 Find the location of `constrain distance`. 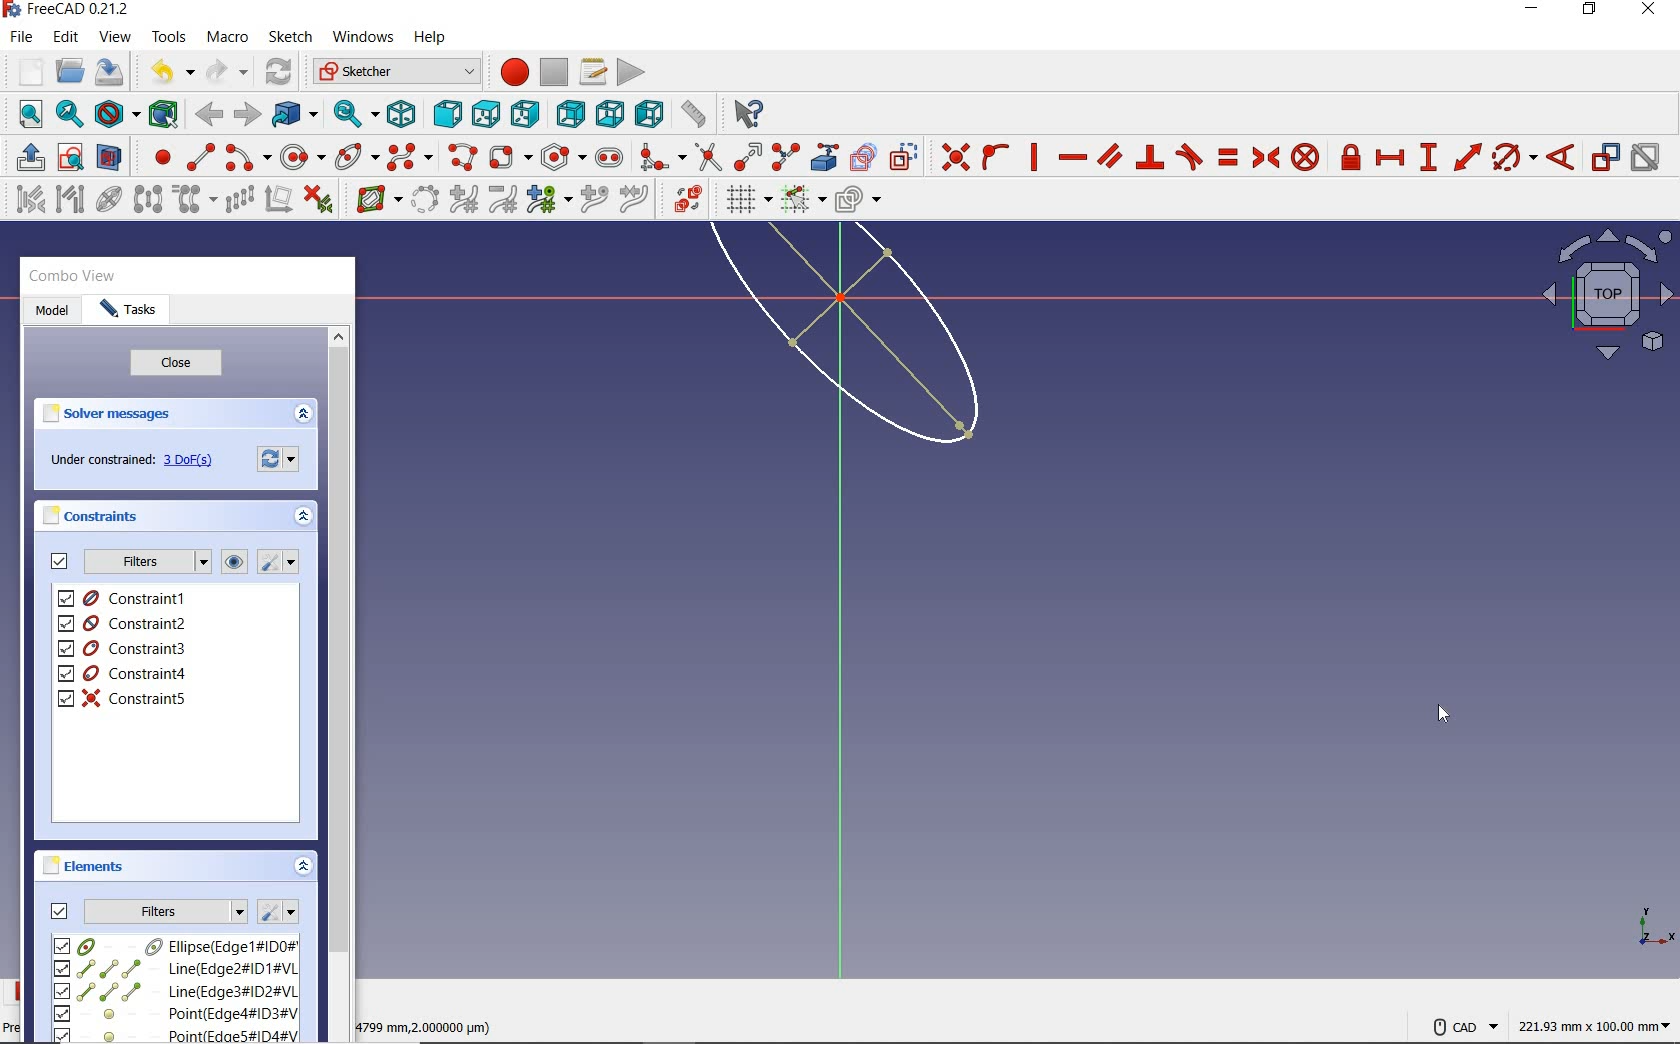

constrain distance is located at coordinates (1468, 155).